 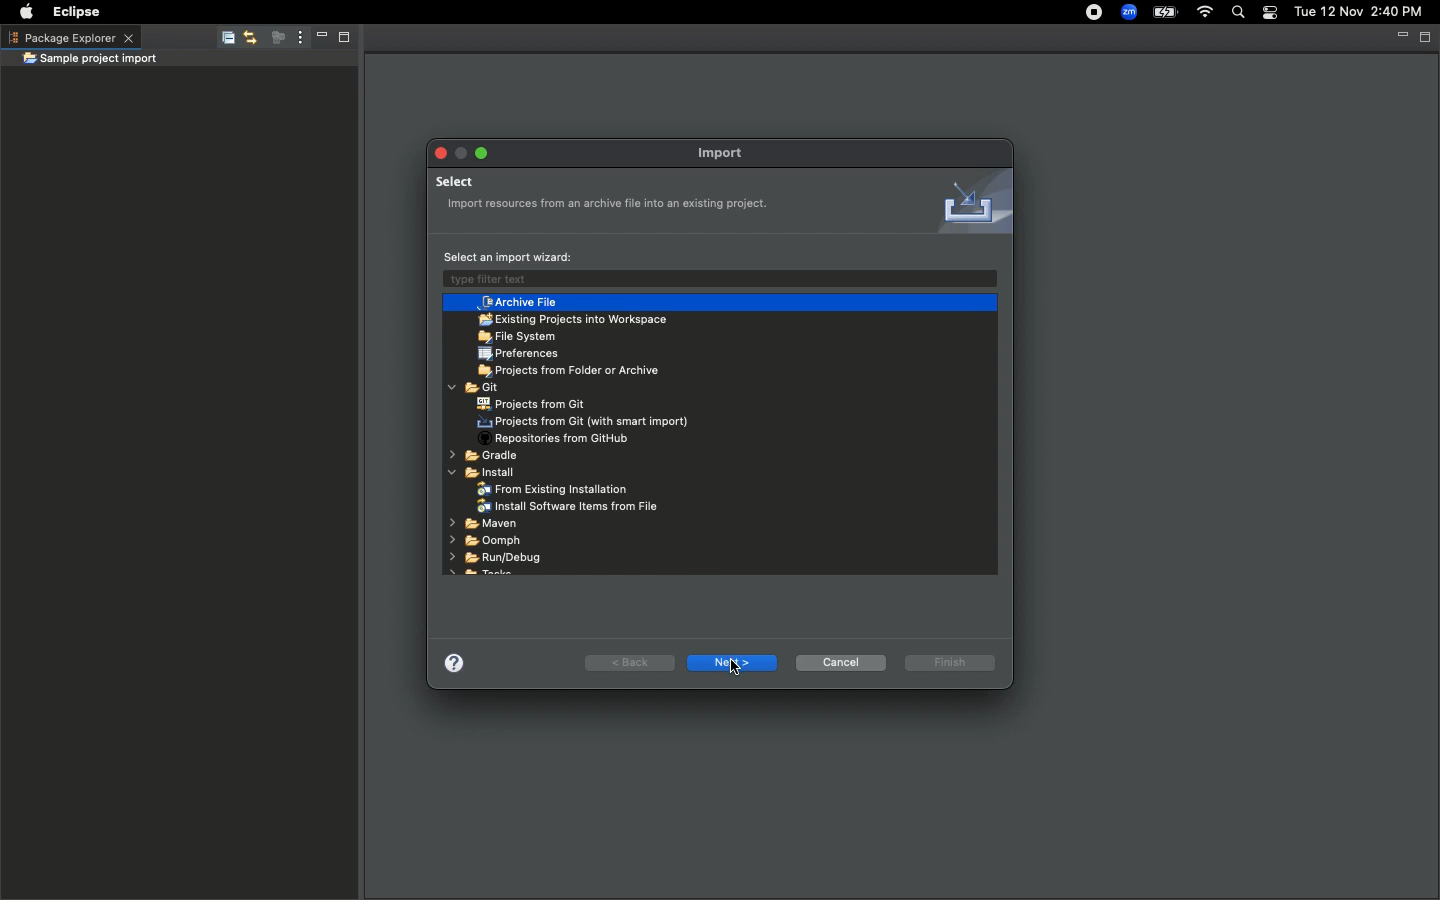 I want to click on Archive file, so click(x=519, y=303).